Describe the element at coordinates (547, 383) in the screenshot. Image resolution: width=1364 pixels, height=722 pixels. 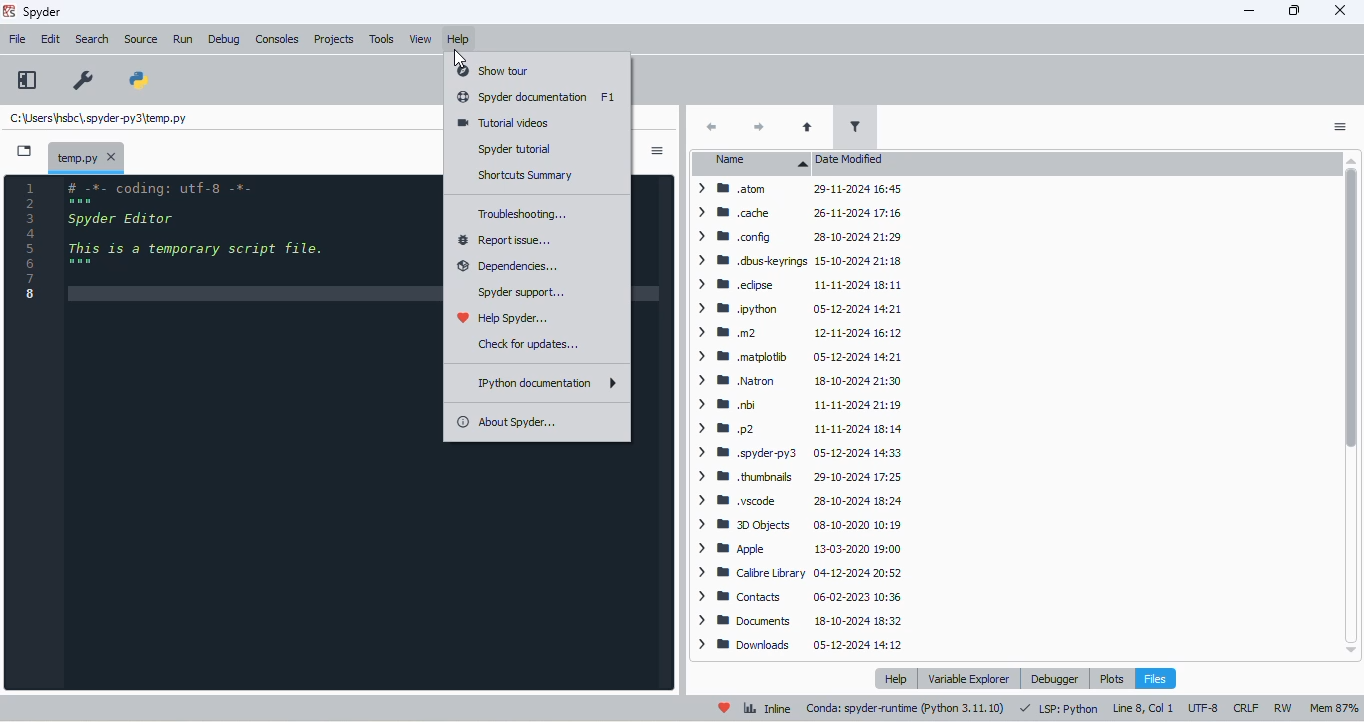
I see `IPython documentation` at that location.